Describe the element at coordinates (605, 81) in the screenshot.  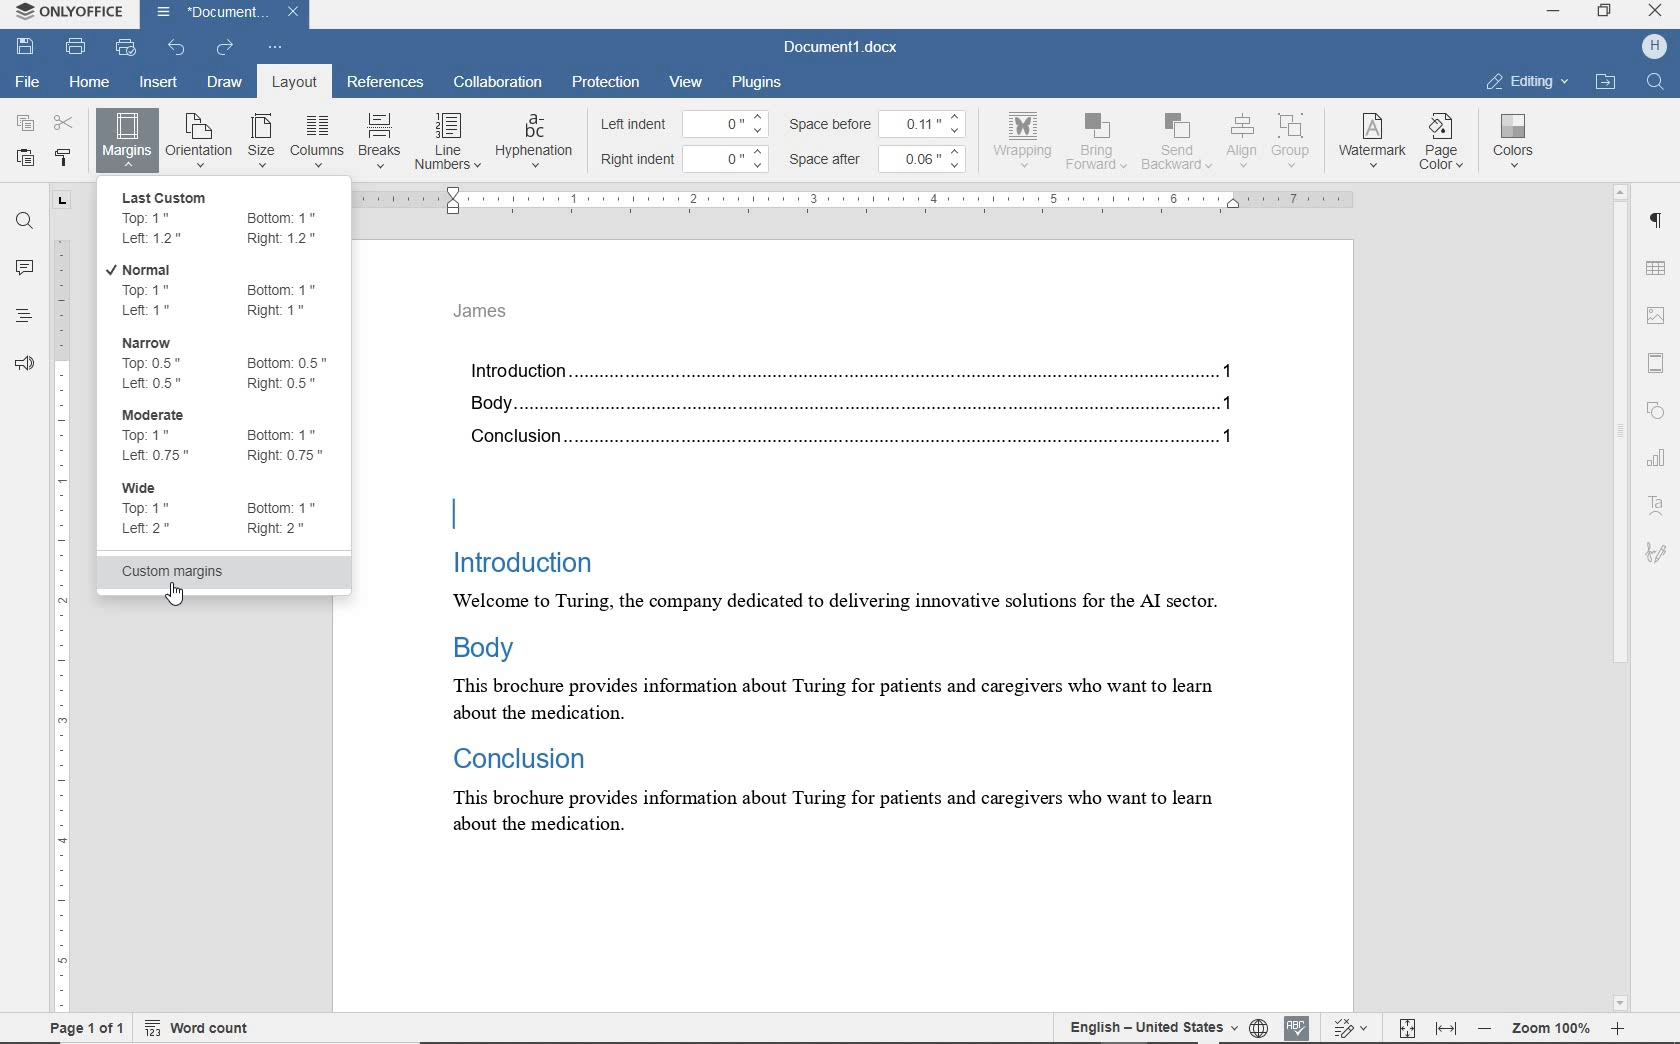
I see `protection` at that location.